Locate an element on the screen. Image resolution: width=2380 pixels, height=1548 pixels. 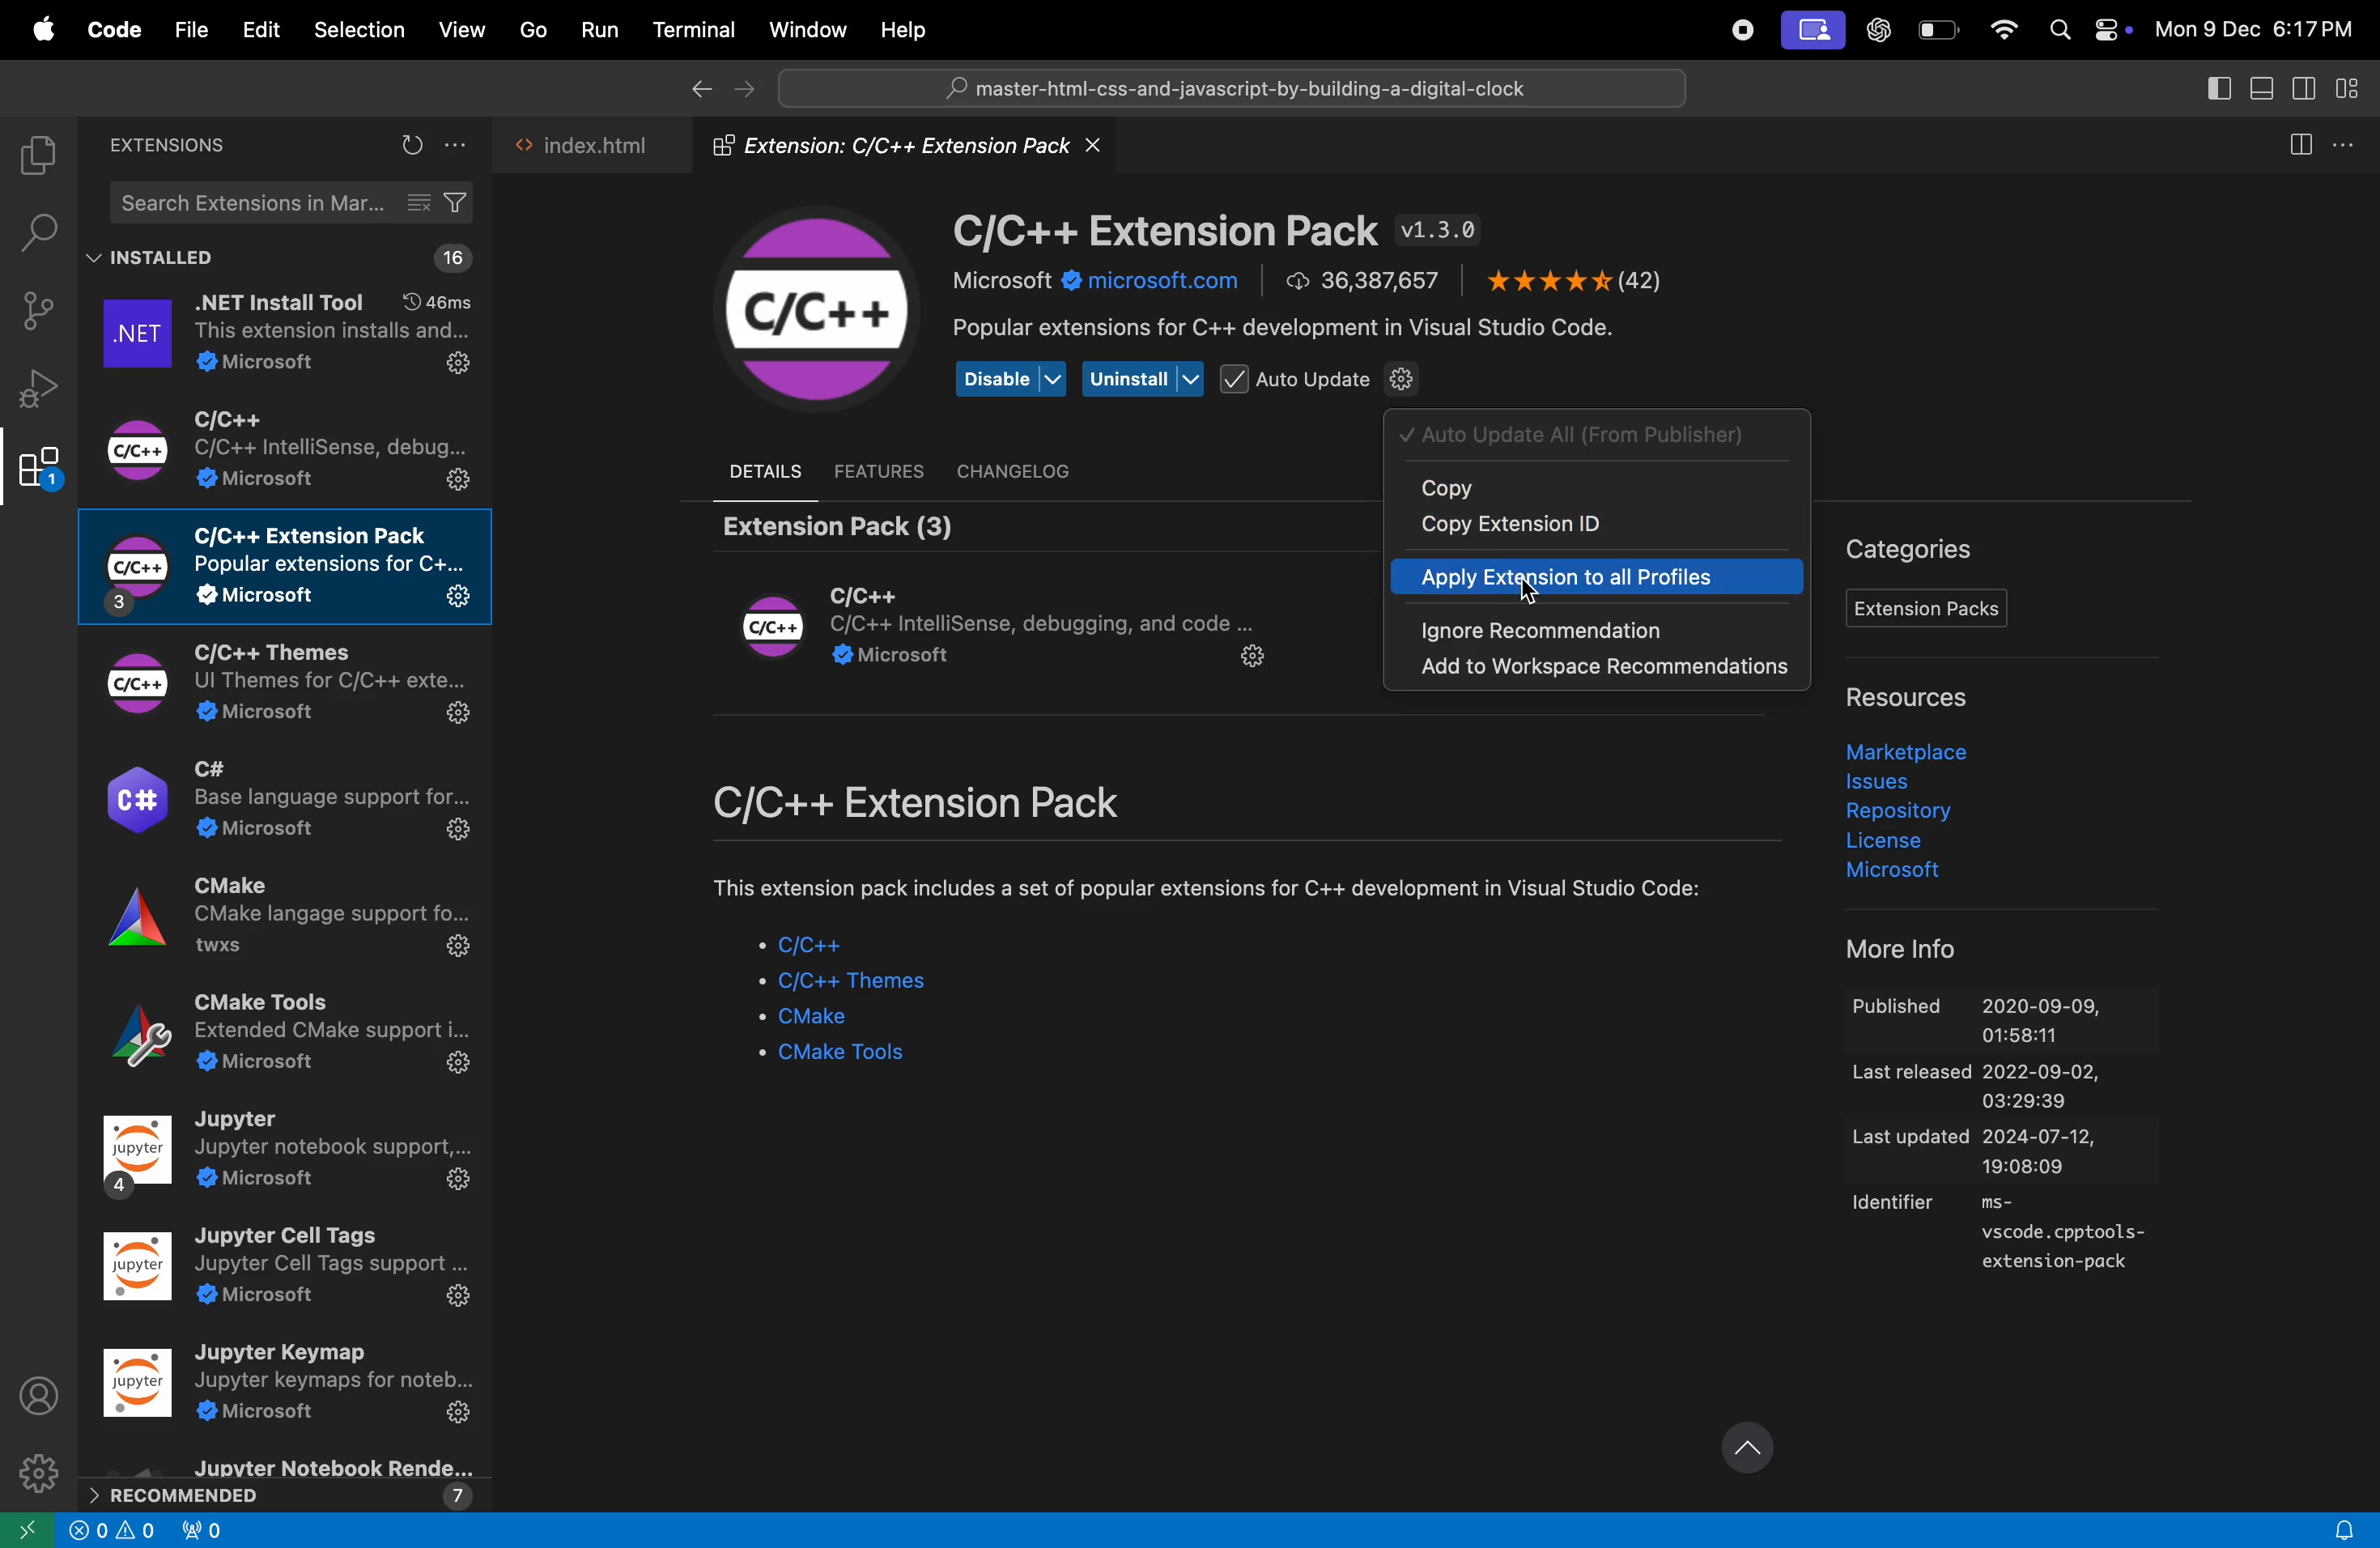
file is located at coordinates (188, 25).